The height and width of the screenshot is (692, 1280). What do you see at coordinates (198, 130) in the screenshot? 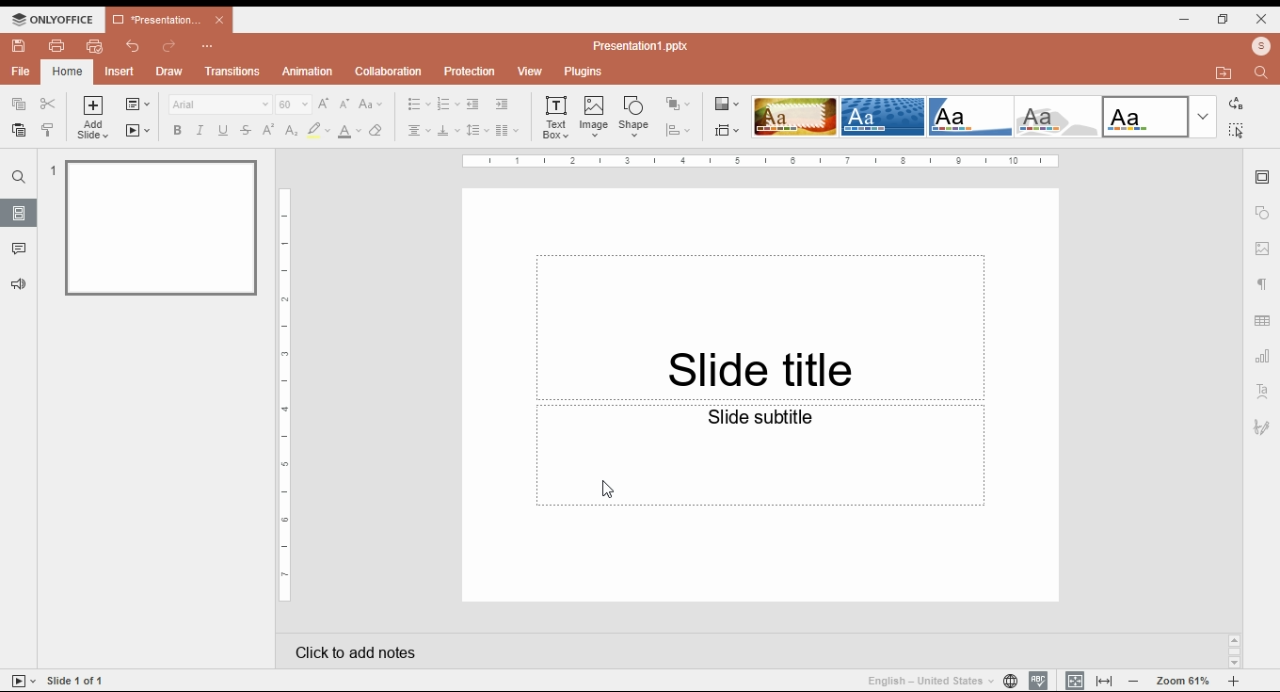
I see `italics` at bounding box center [198, 130].